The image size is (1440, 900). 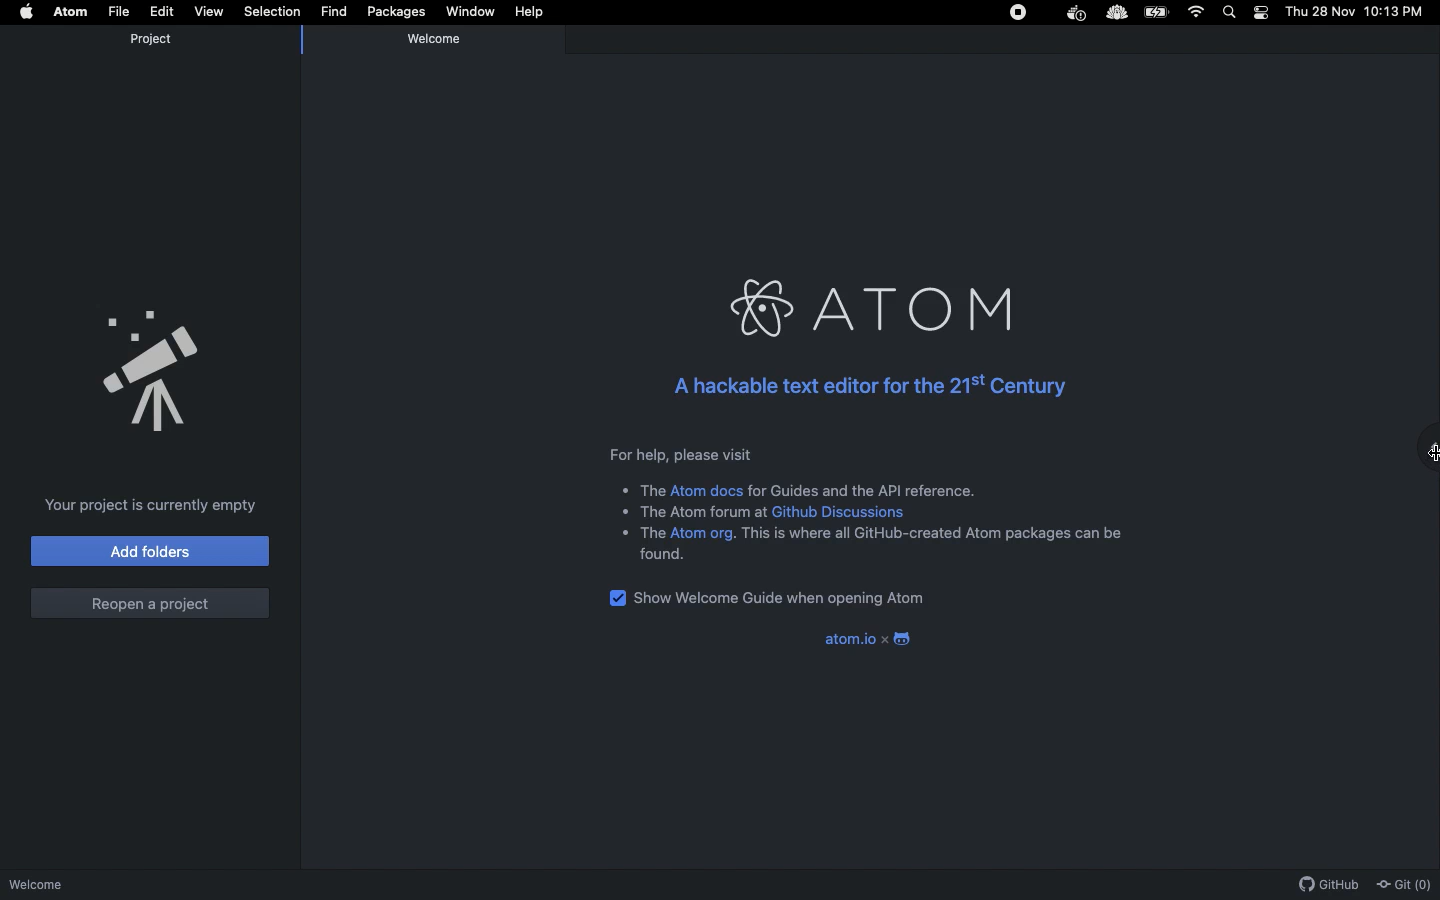 I want to click on Internet, so click(x=1198, y=12).